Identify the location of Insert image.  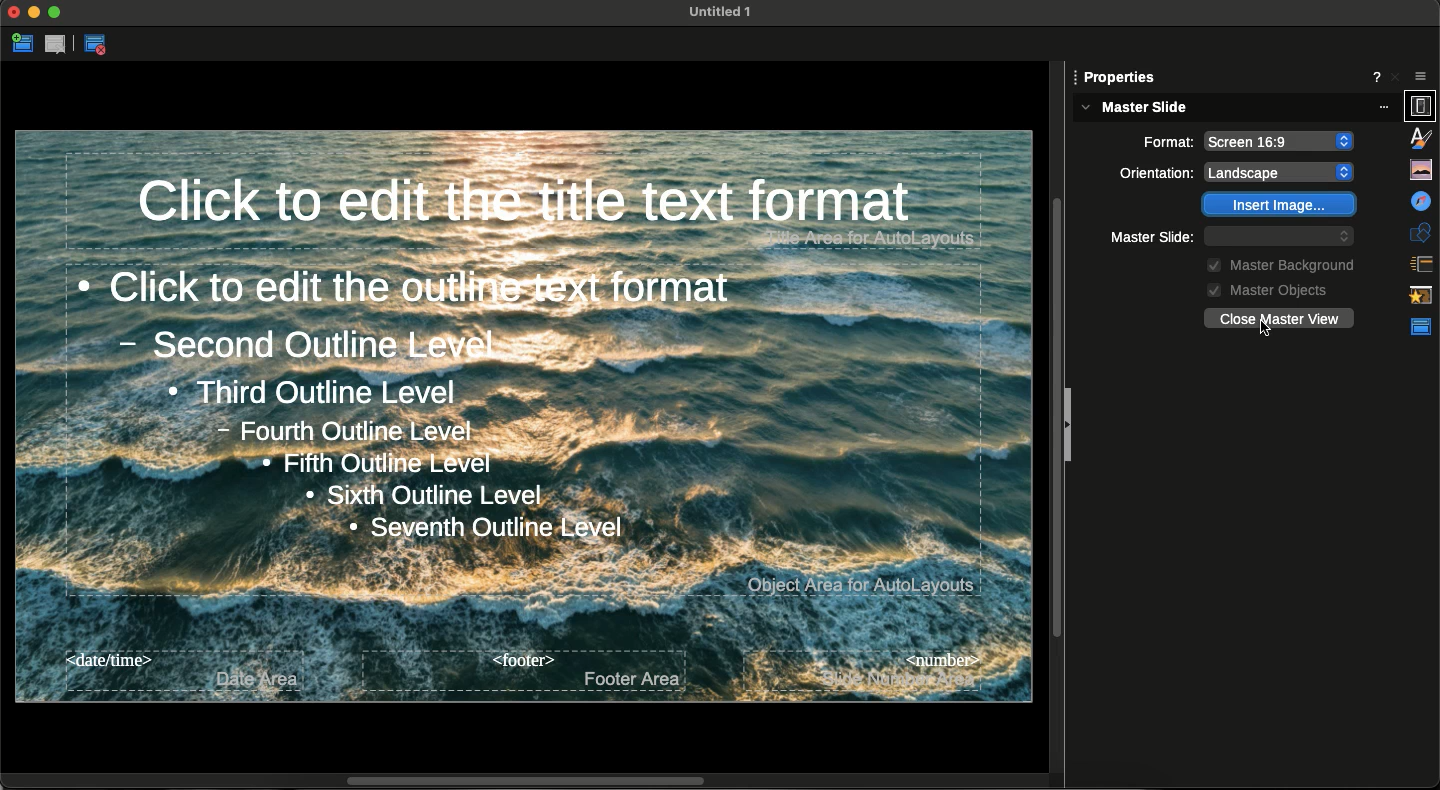
(1280, 205).